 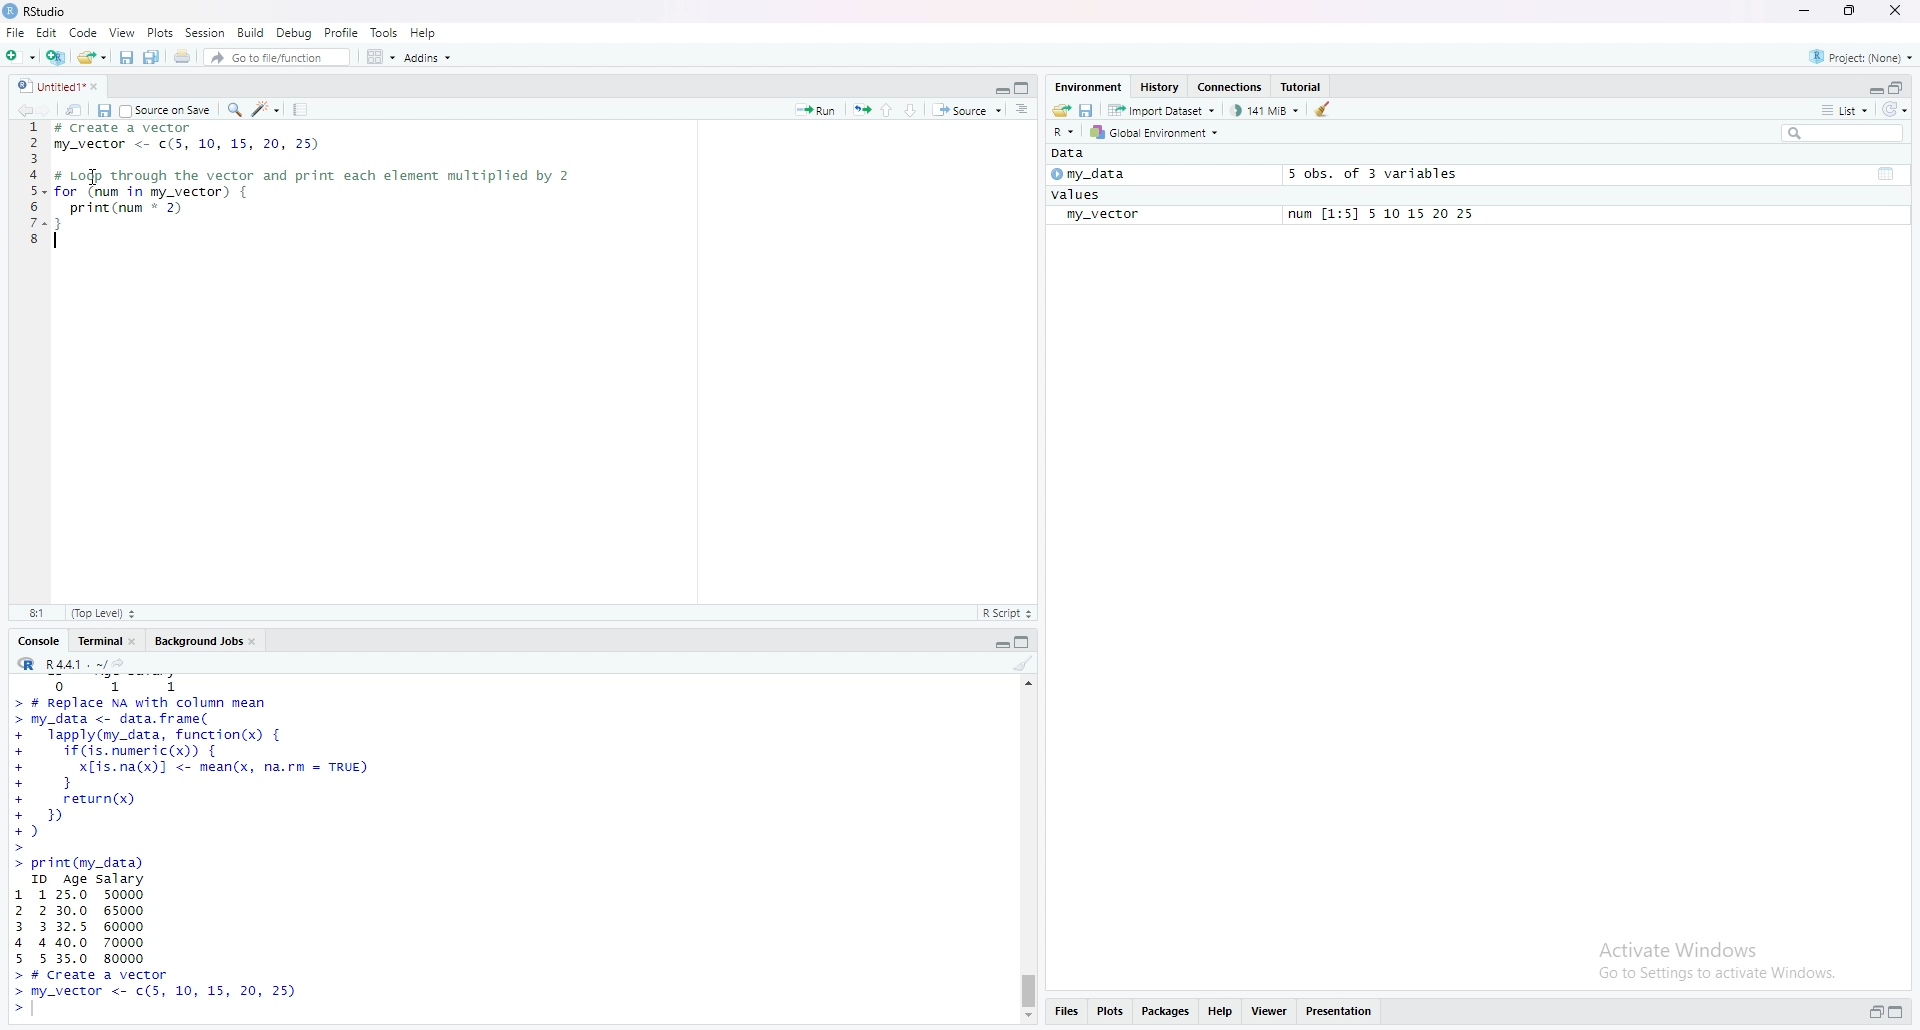 I want to click on Environment, so click(x=1089, y=87).